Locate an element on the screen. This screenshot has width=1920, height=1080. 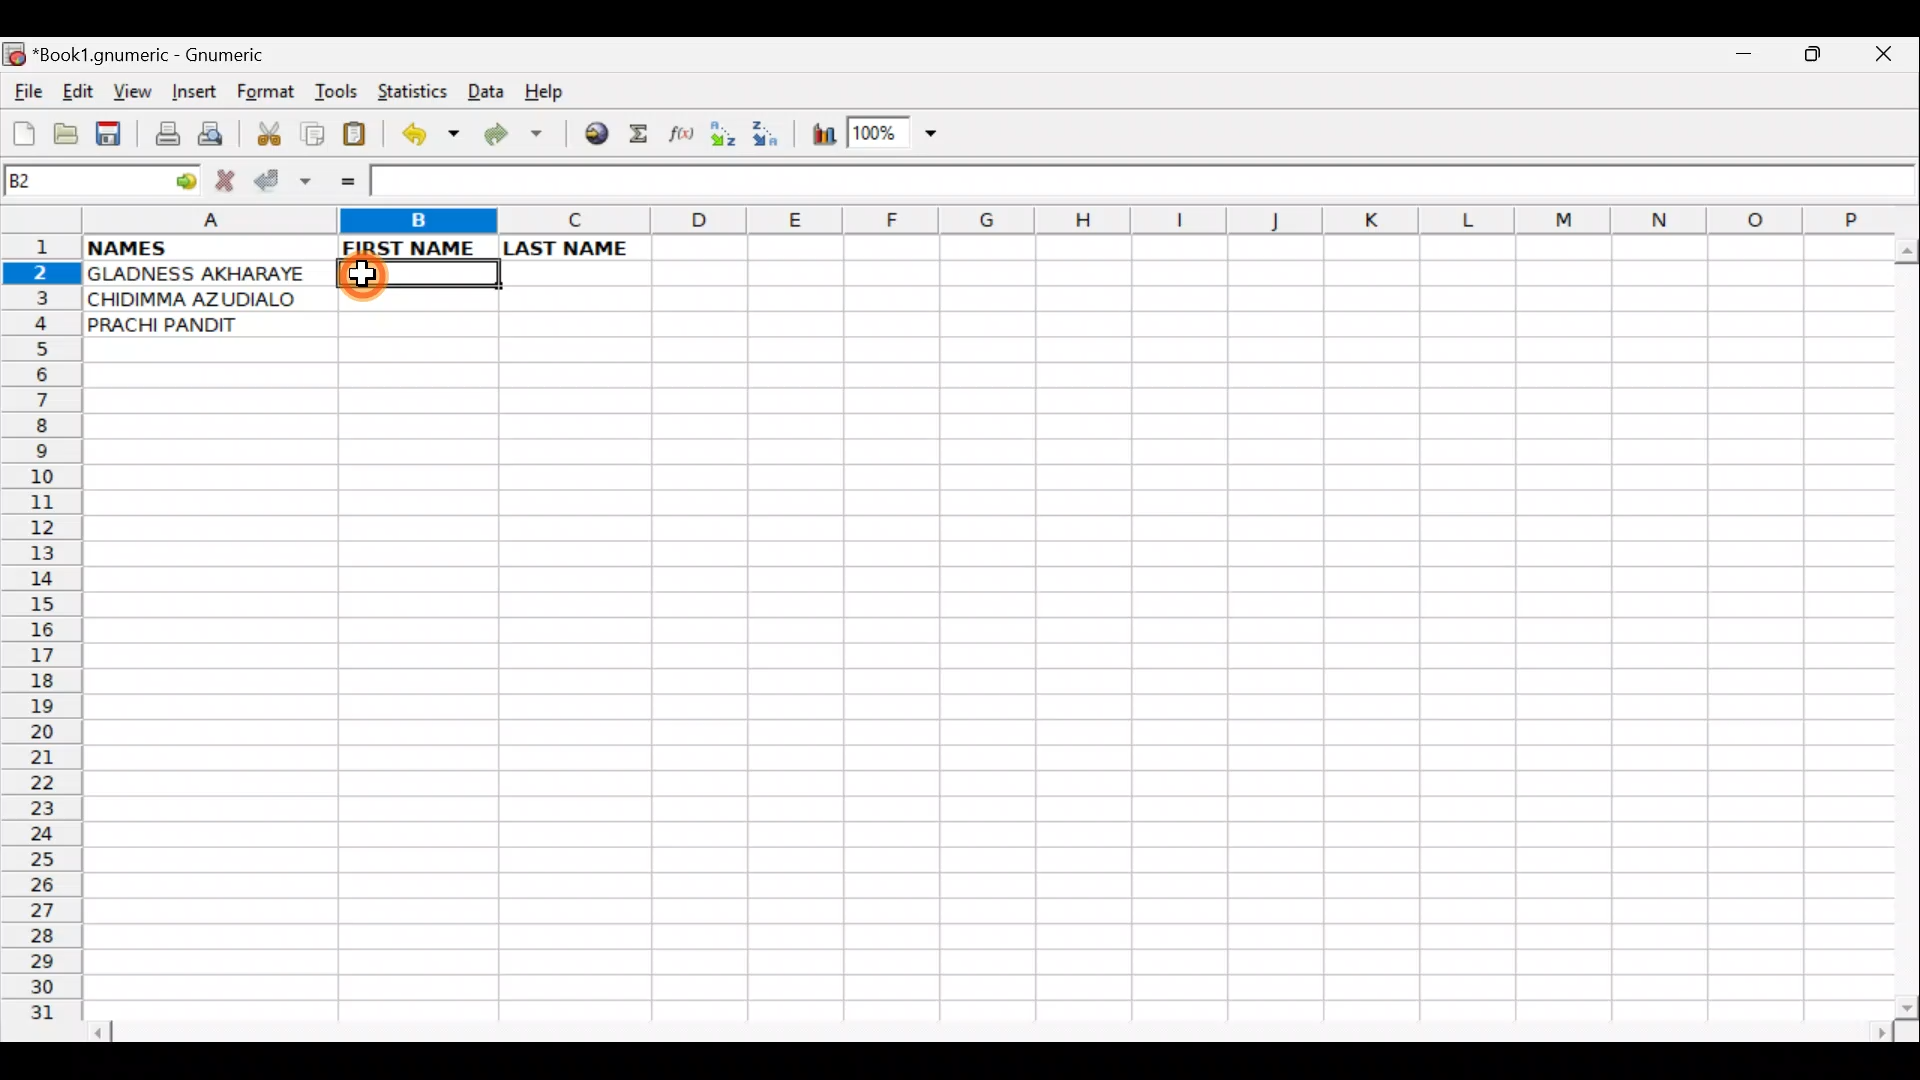
Redo undone action is located at coordinates (518, 137).